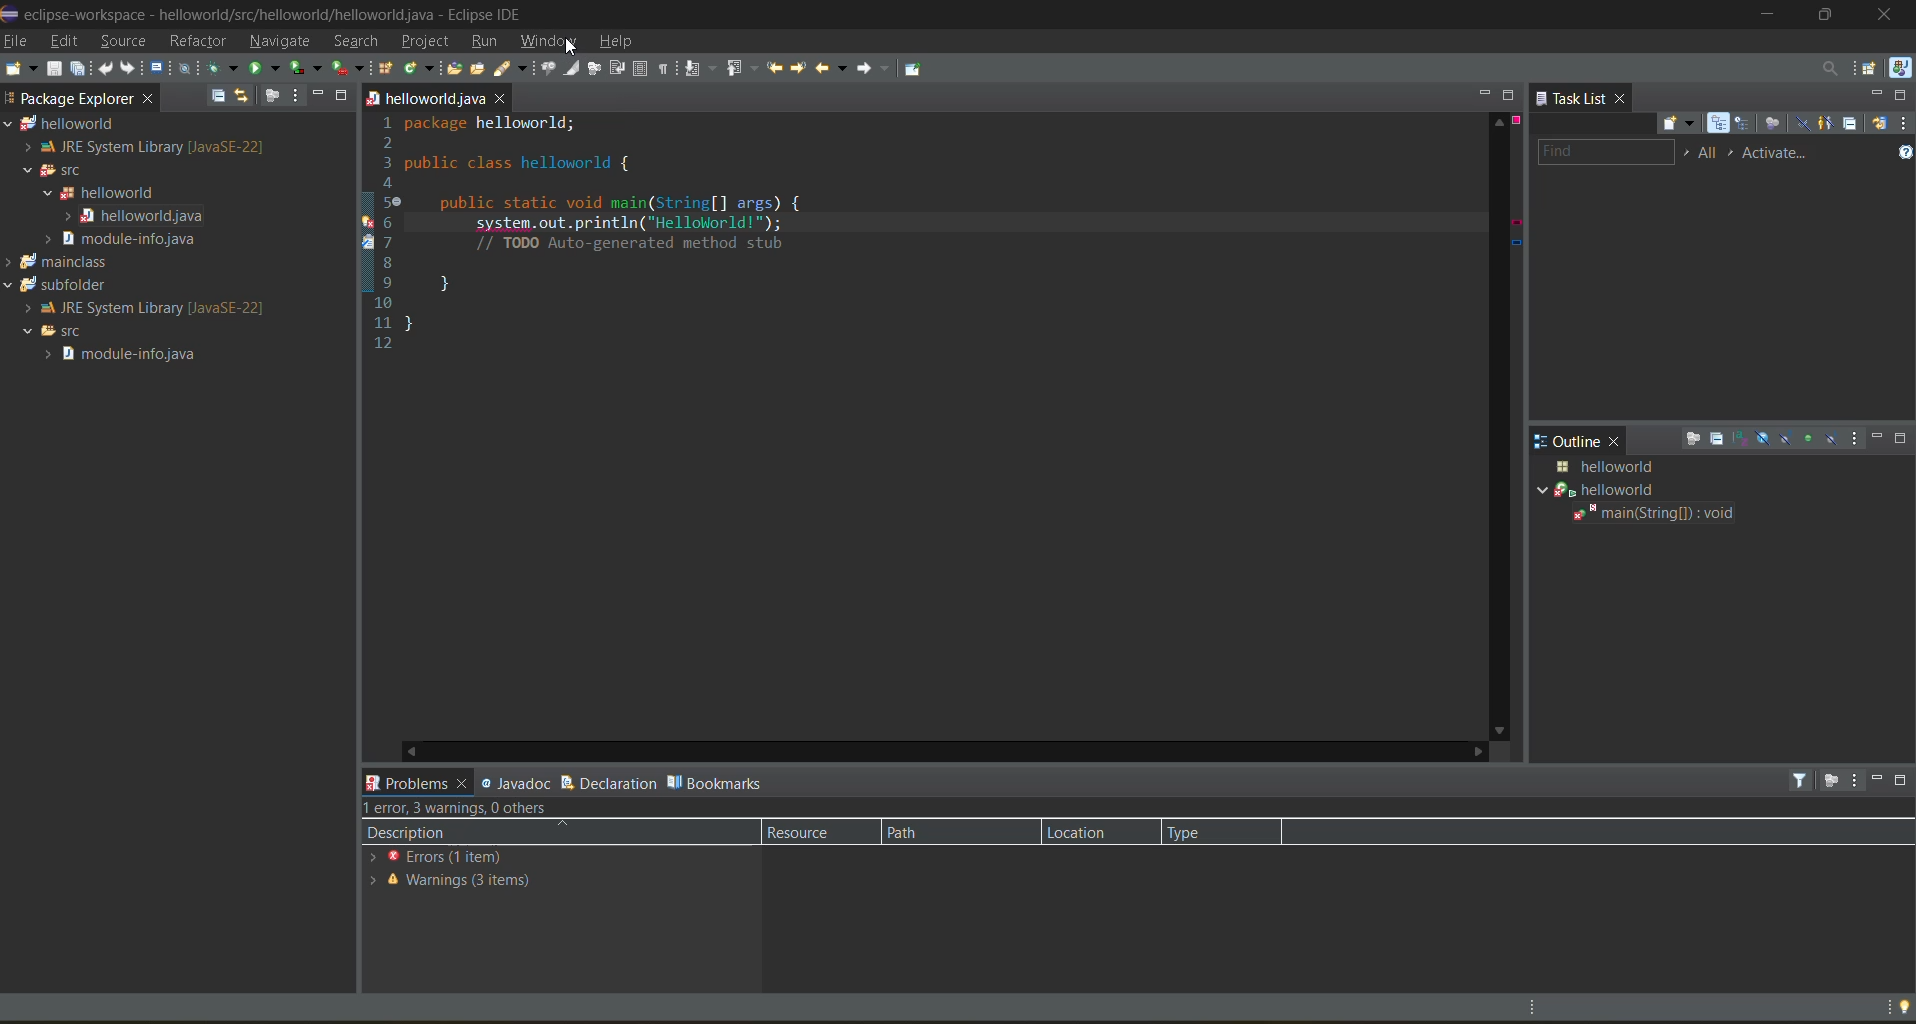 The width and height of the screenshot is (1916, 1024). What do you see at coordinates (479, 68) in the screenshot?
I see `open task` at bounding box center [479, 68].